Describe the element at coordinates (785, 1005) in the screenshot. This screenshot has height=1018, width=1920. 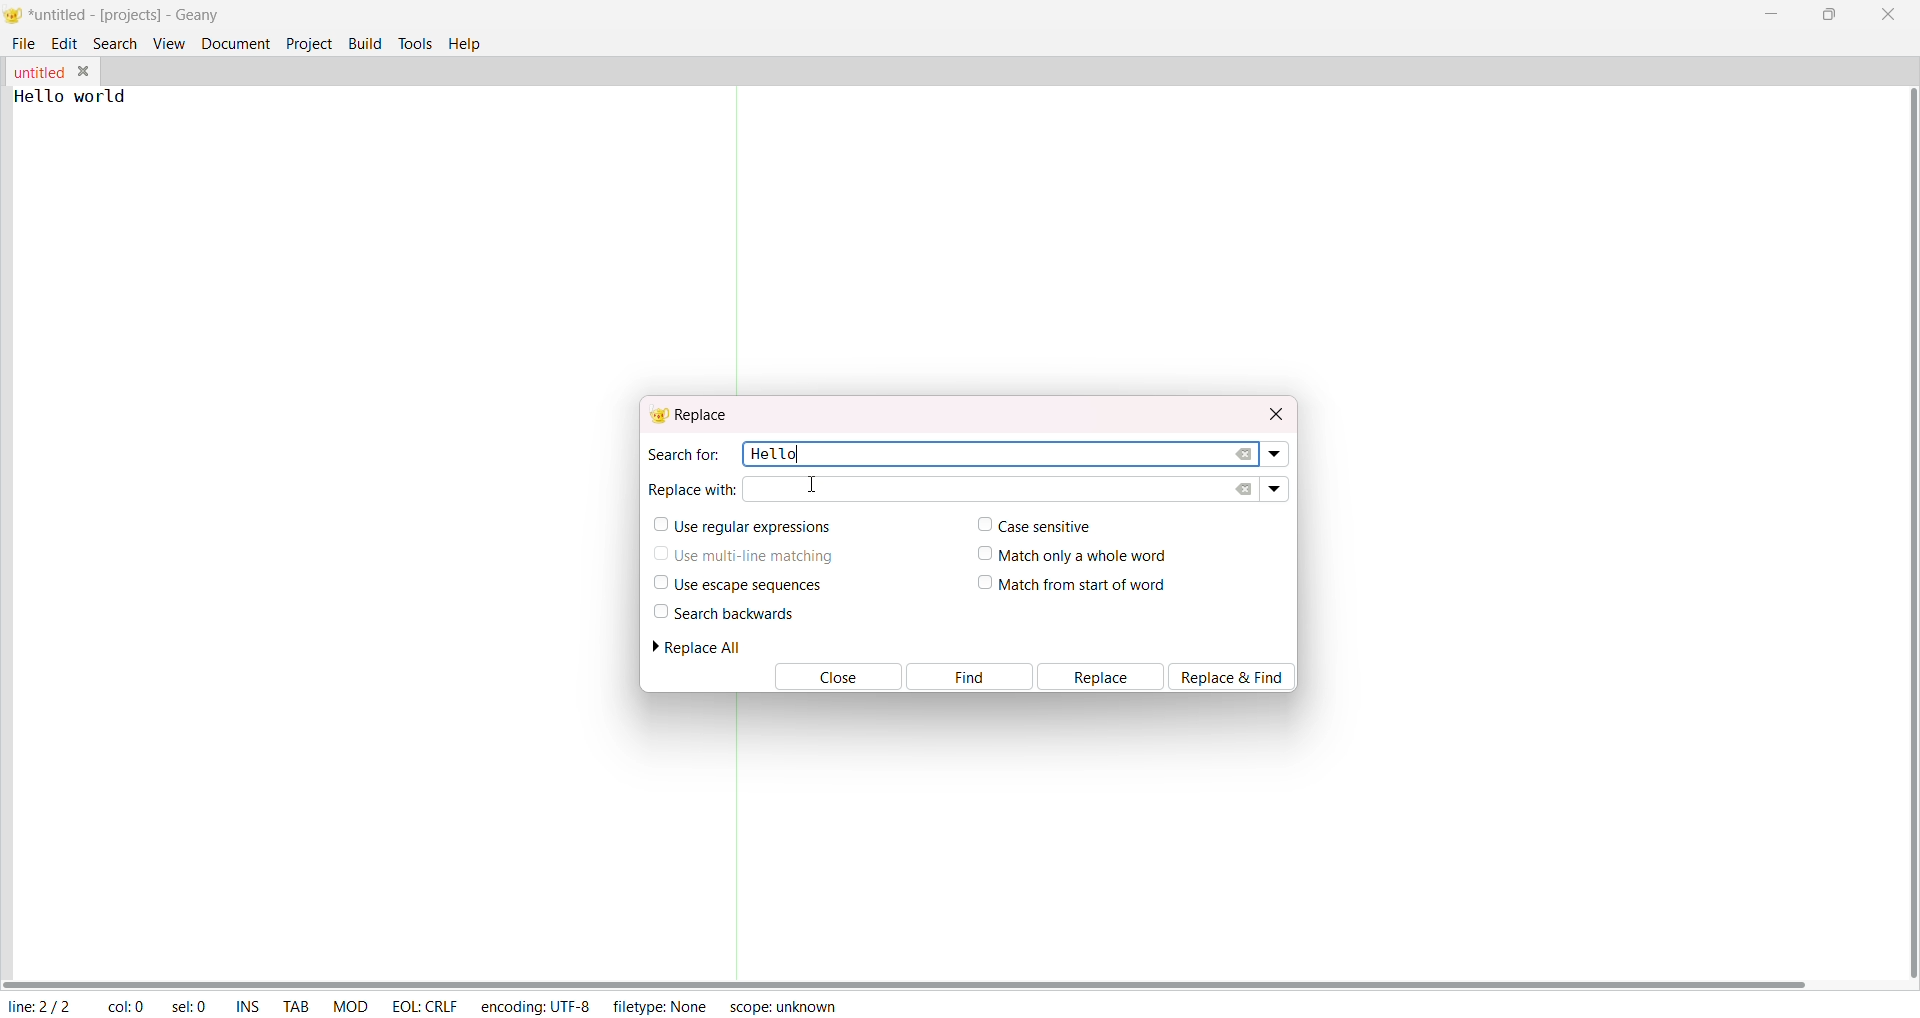
I see `scope: unknown` at that location.